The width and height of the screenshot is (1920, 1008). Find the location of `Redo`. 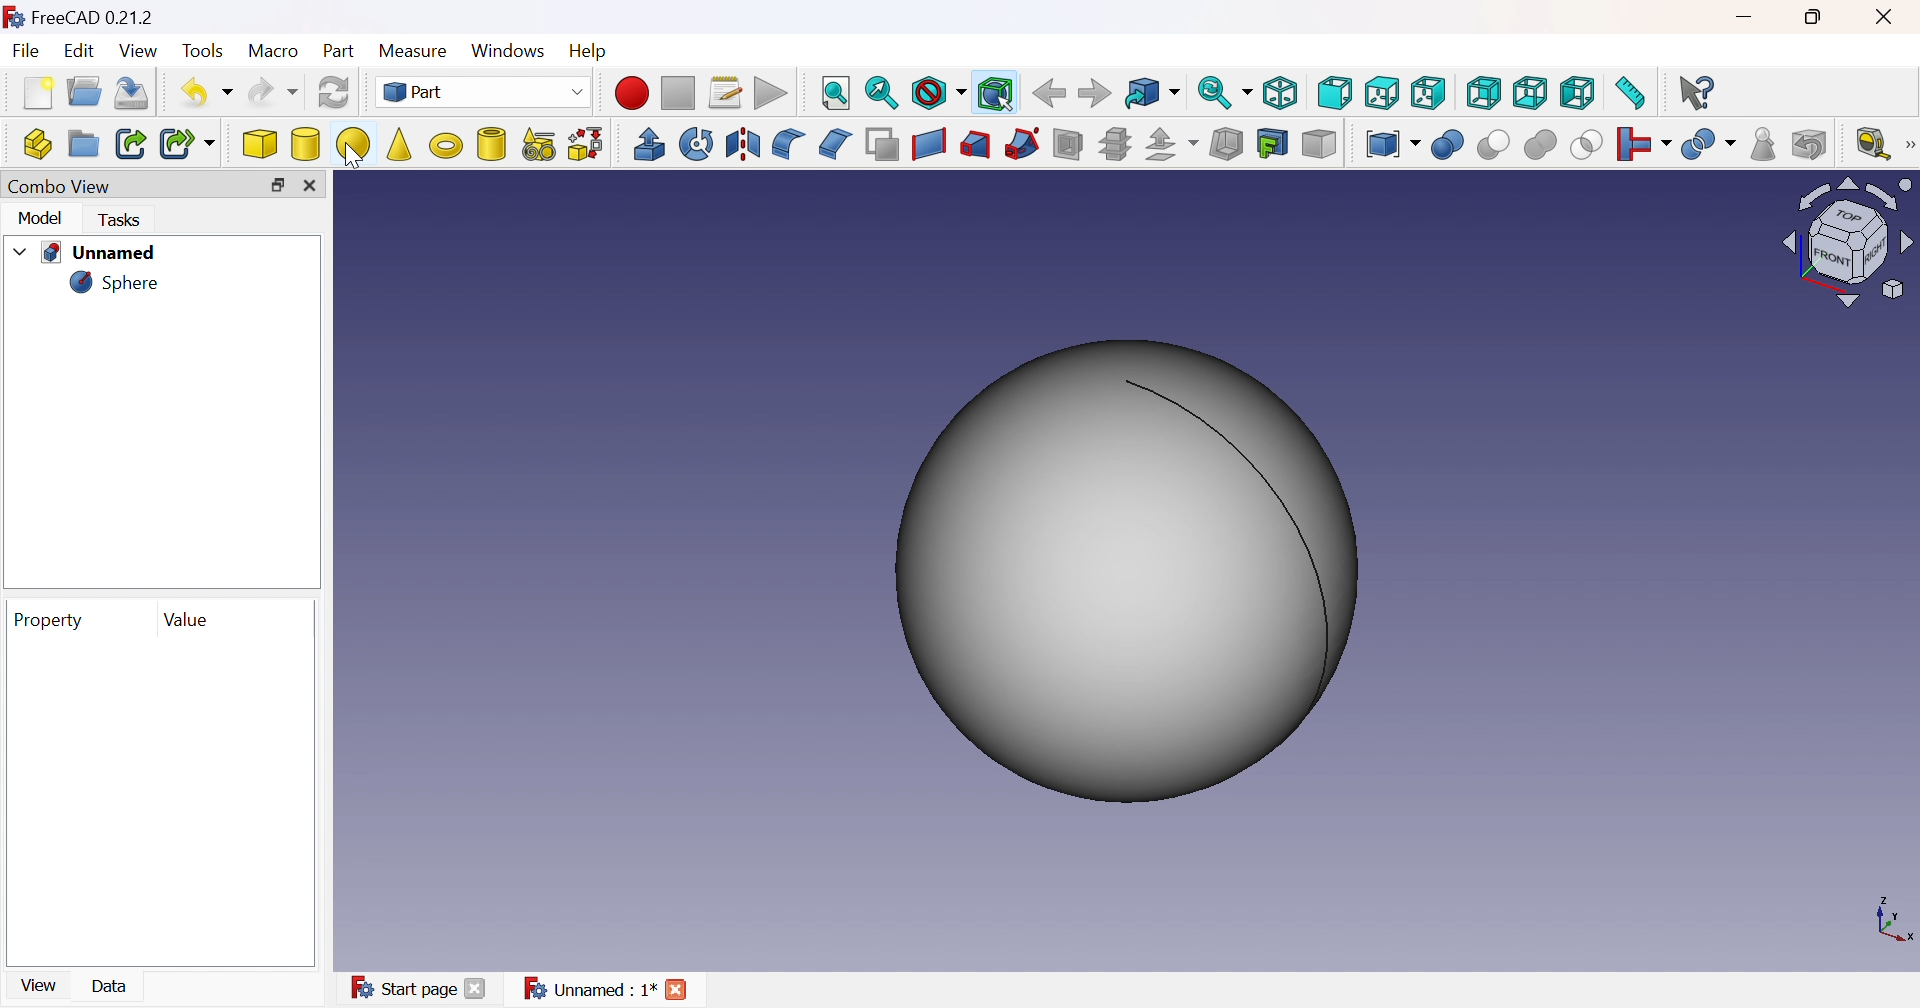

Redo is located at coordinates (274, 92).